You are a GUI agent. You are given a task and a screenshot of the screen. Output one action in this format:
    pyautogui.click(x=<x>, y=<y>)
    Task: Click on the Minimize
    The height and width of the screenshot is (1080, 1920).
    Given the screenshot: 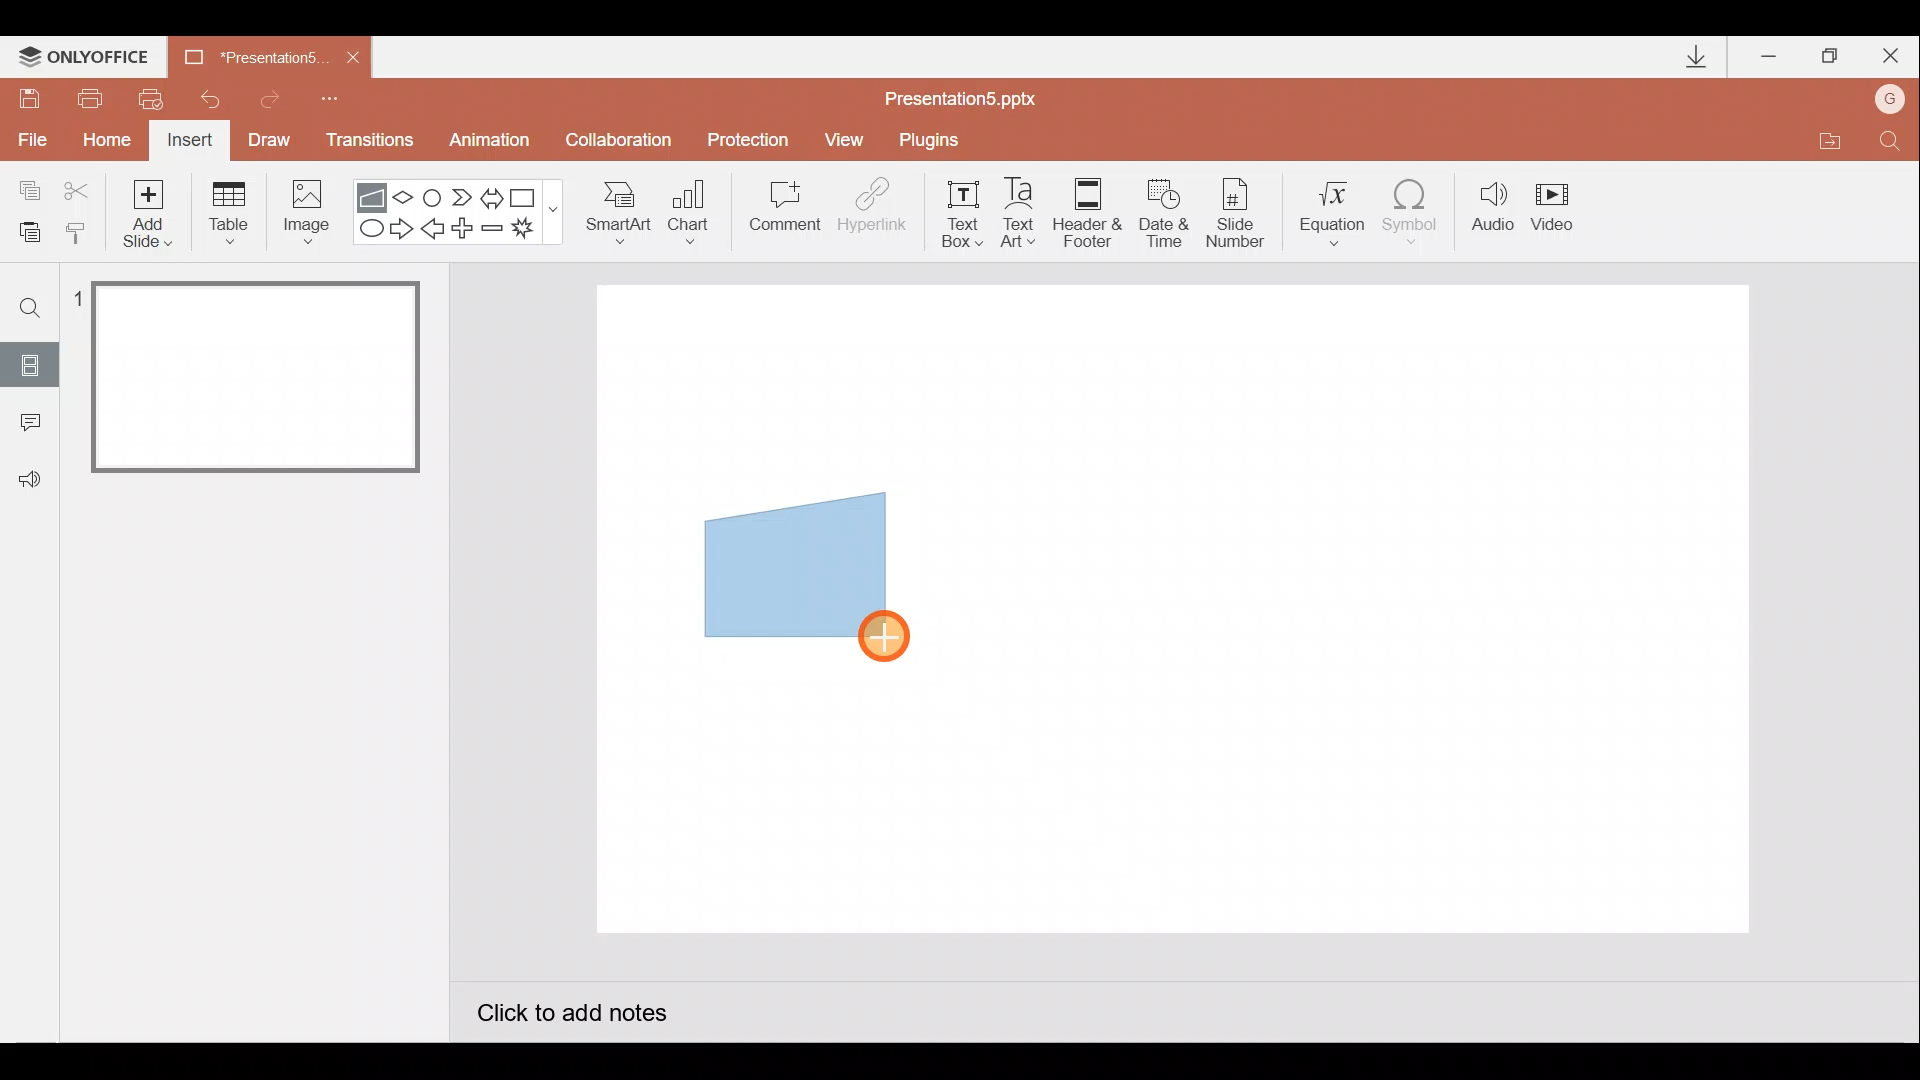 What is the action you would take?
    pyautogui.click(x=1771, y=58)
    